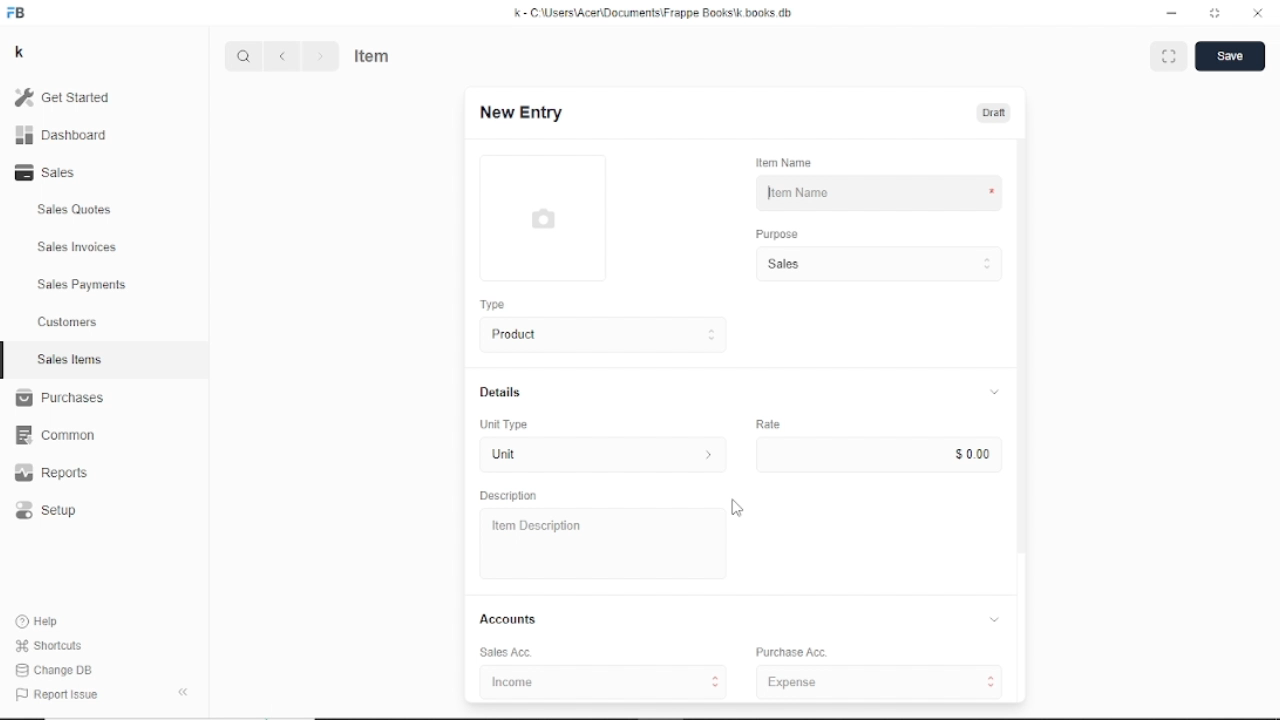 The height and width of the screenshot is (720, 1280). Describe the element at coordinates (736, 510) in the screenshot. I see `Cursor` at that location.